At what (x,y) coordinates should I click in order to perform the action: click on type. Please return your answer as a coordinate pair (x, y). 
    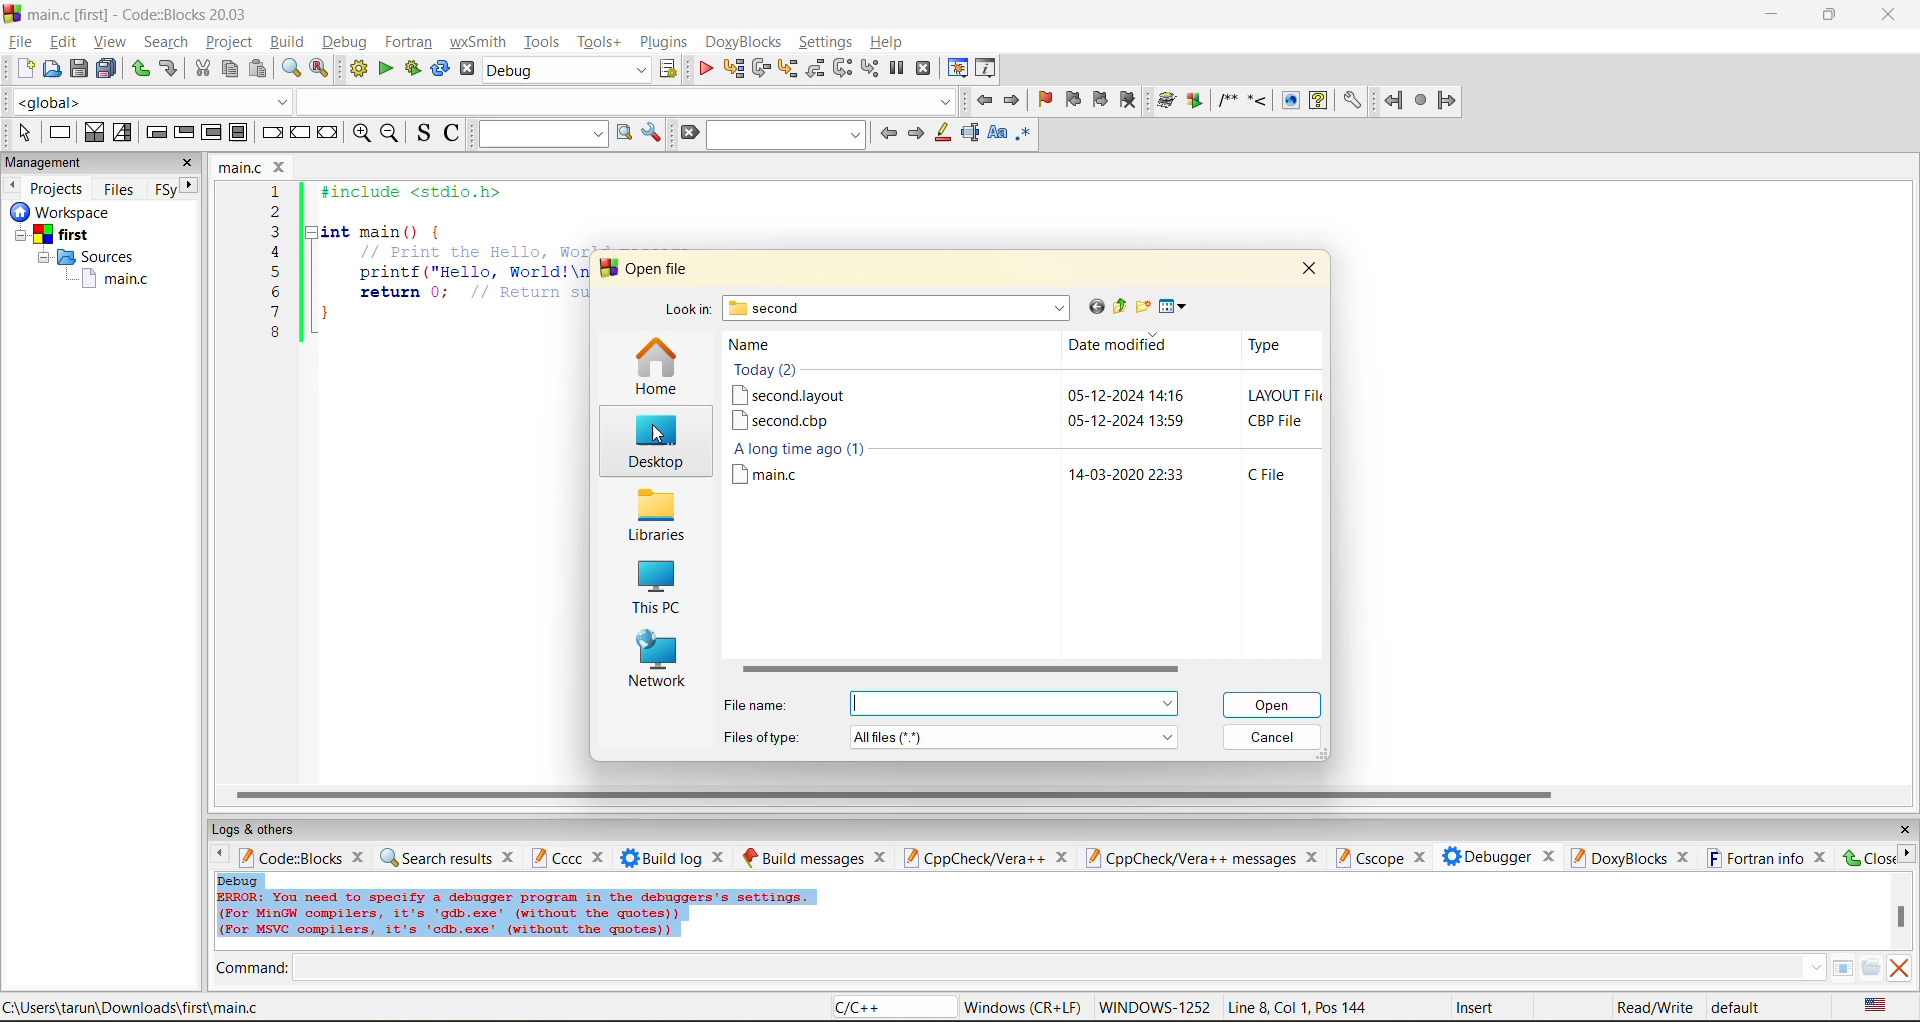
    Looking at the image, I should click on (1265, 345).